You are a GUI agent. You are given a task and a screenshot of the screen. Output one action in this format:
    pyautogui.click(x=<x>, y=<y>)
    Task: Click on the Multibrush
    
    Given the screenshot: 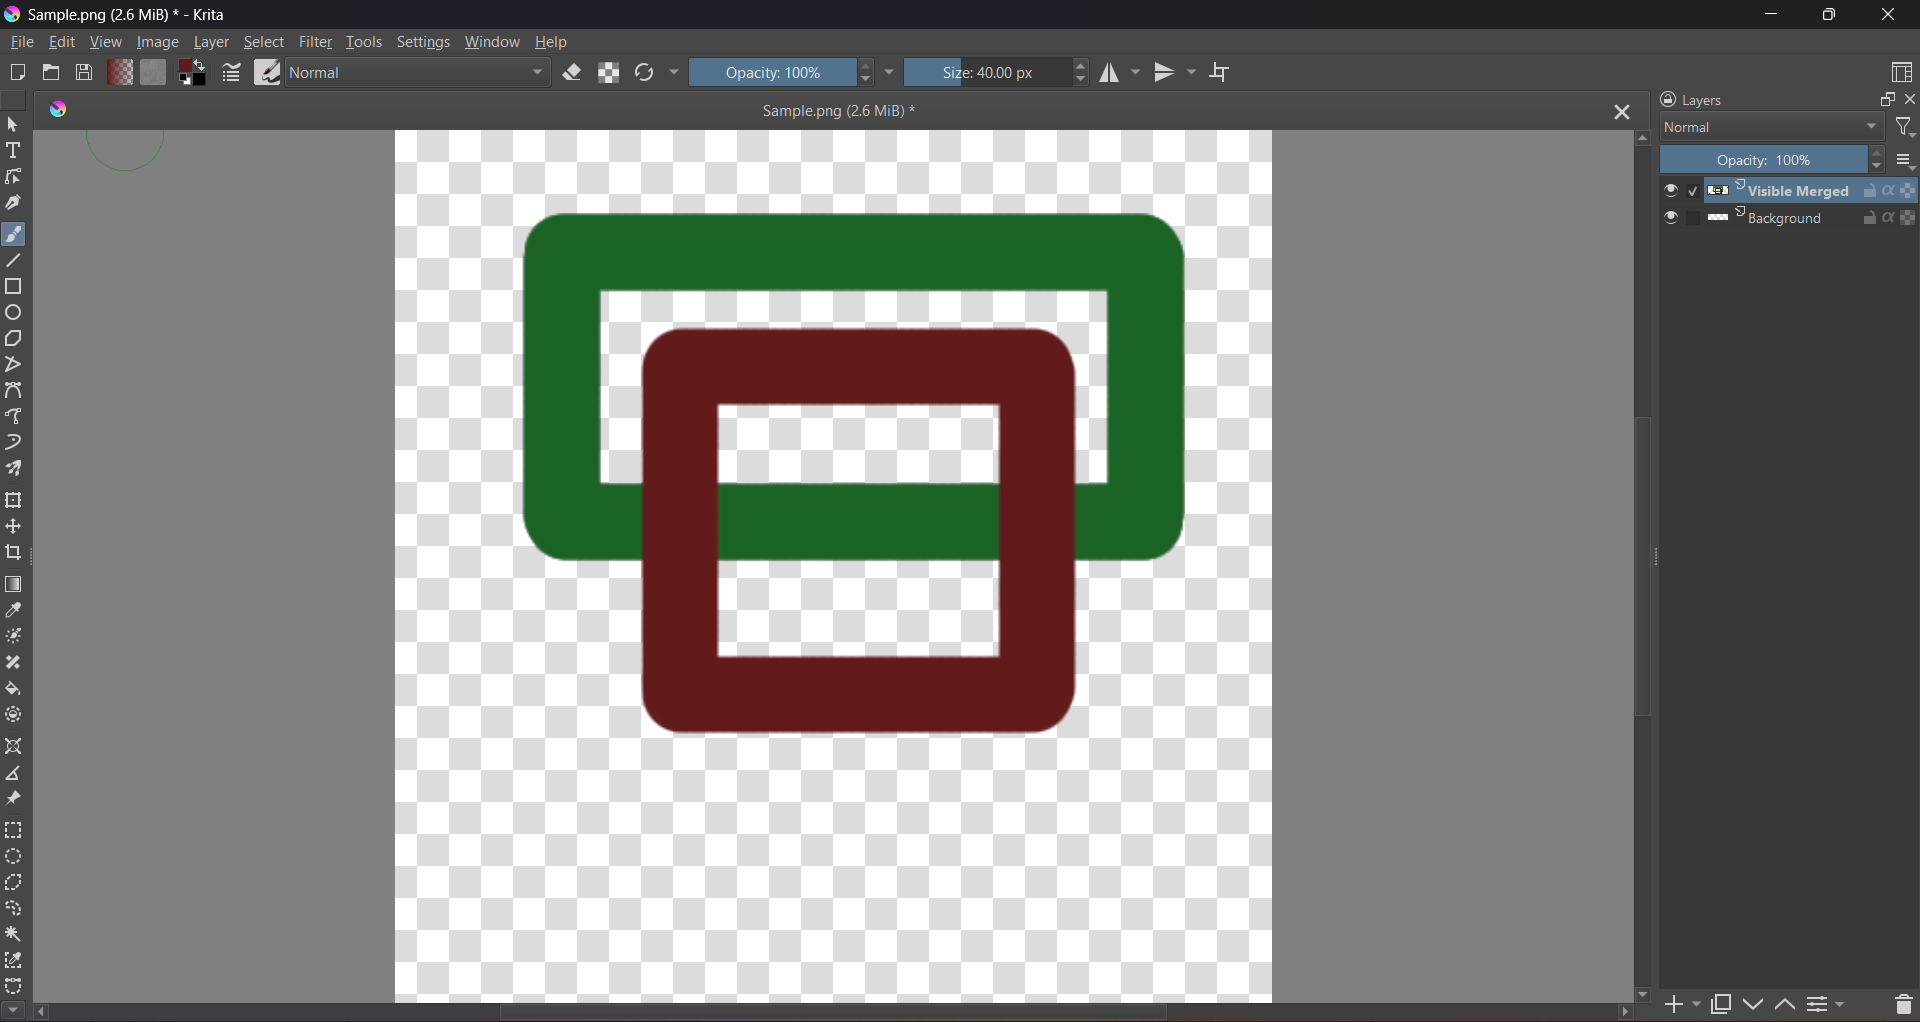 What is the action you would take?
    pyautogui.click(x=17, y=469)
    